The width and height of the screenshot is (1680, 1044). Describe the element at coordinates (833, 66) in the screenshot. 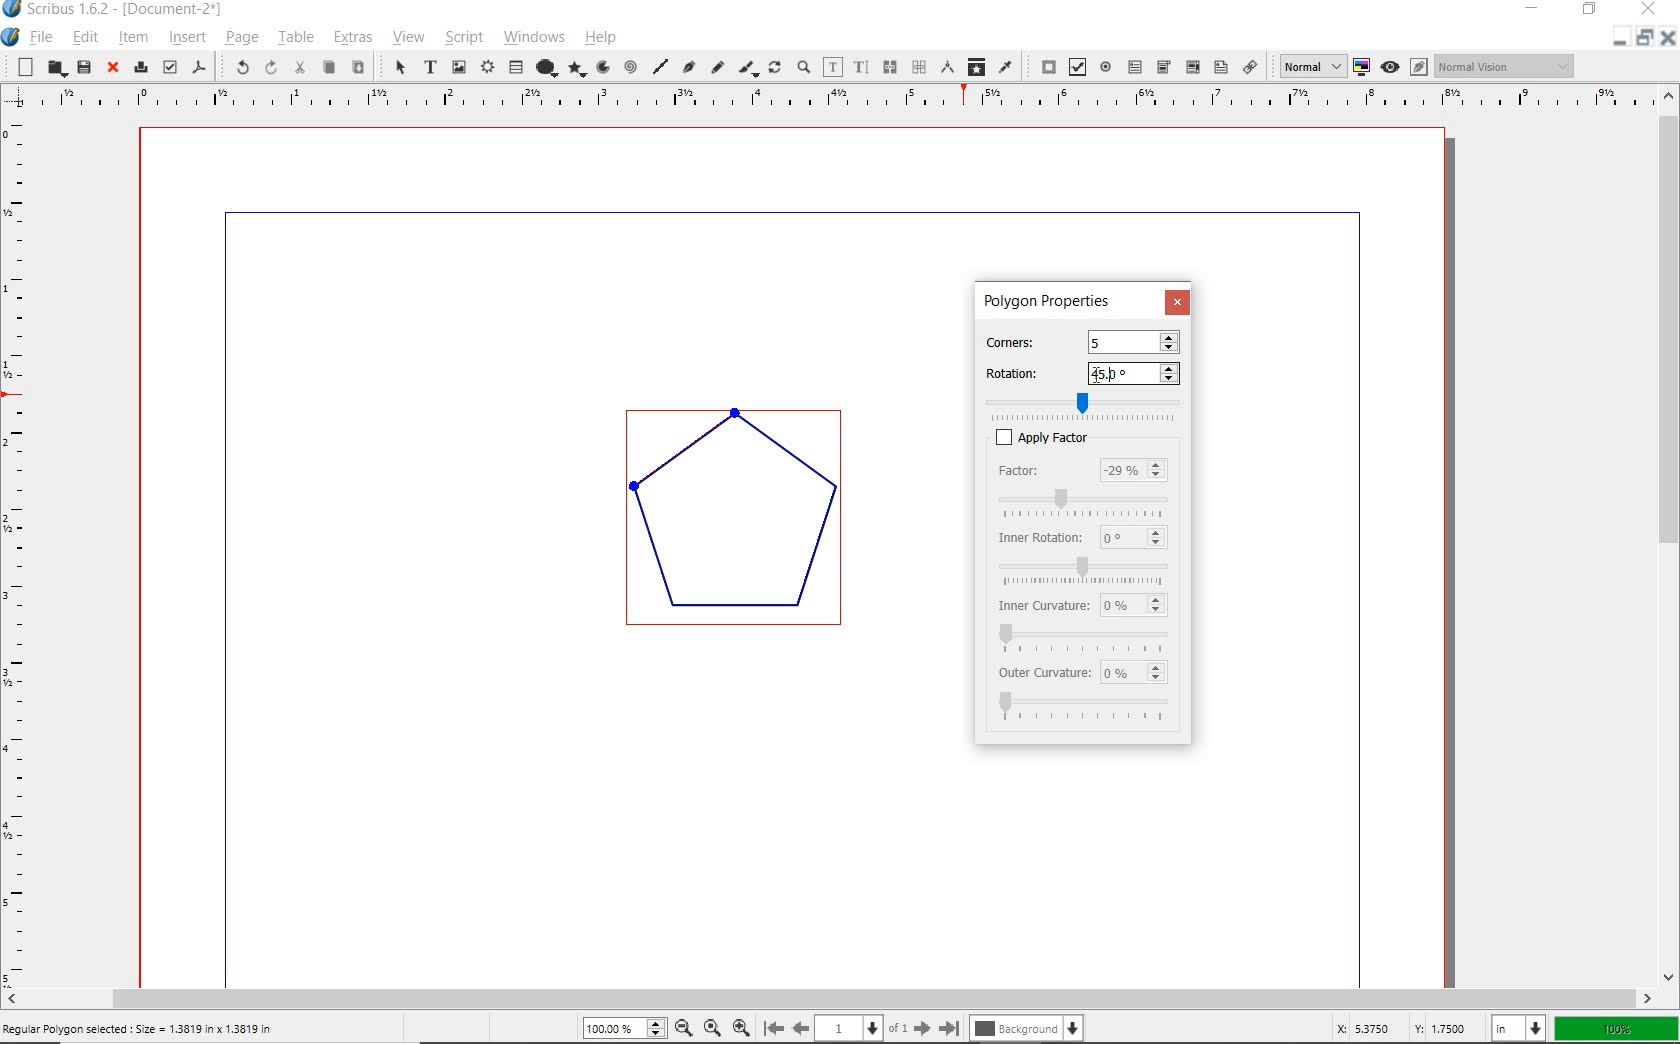

I see `edit contents of frame` at that location.